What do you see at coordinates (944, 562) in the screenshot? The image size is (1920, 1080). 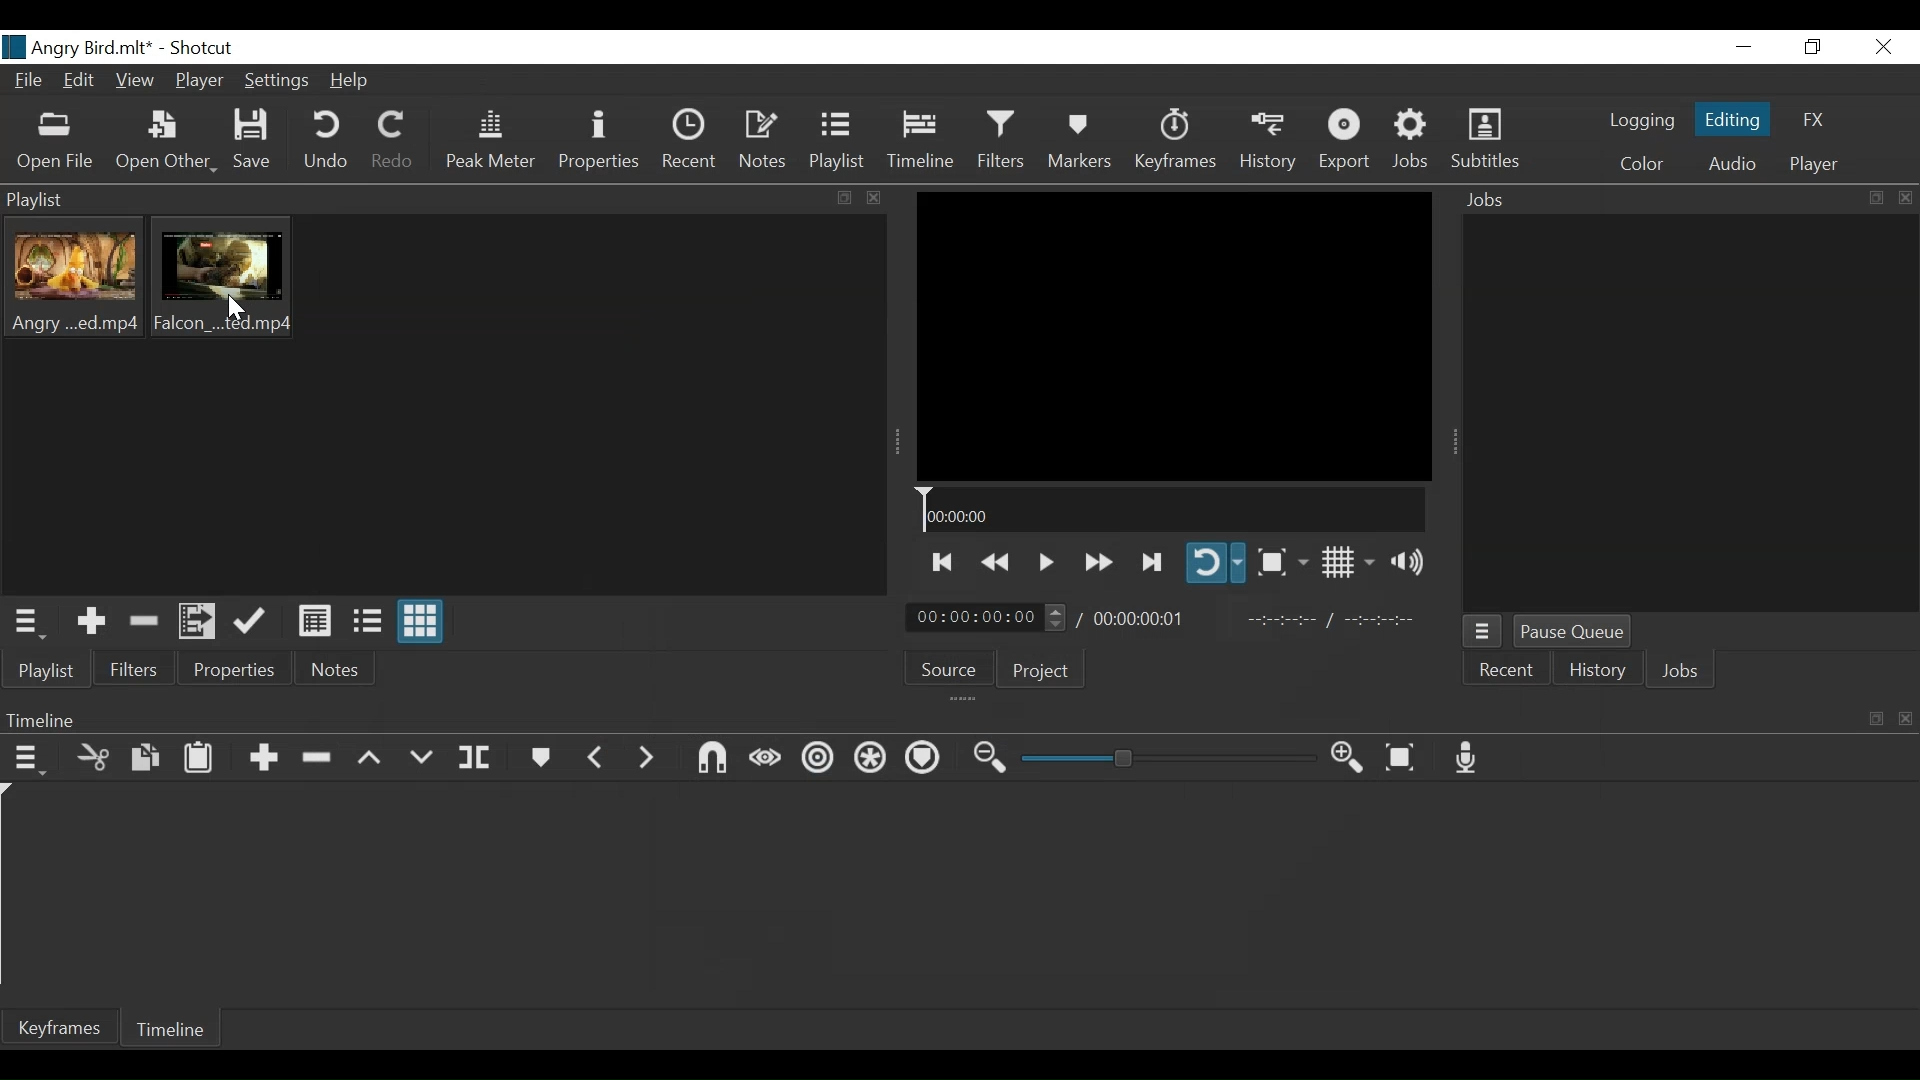 I see `Skip to the previous point` at bounding box center [944, 562].